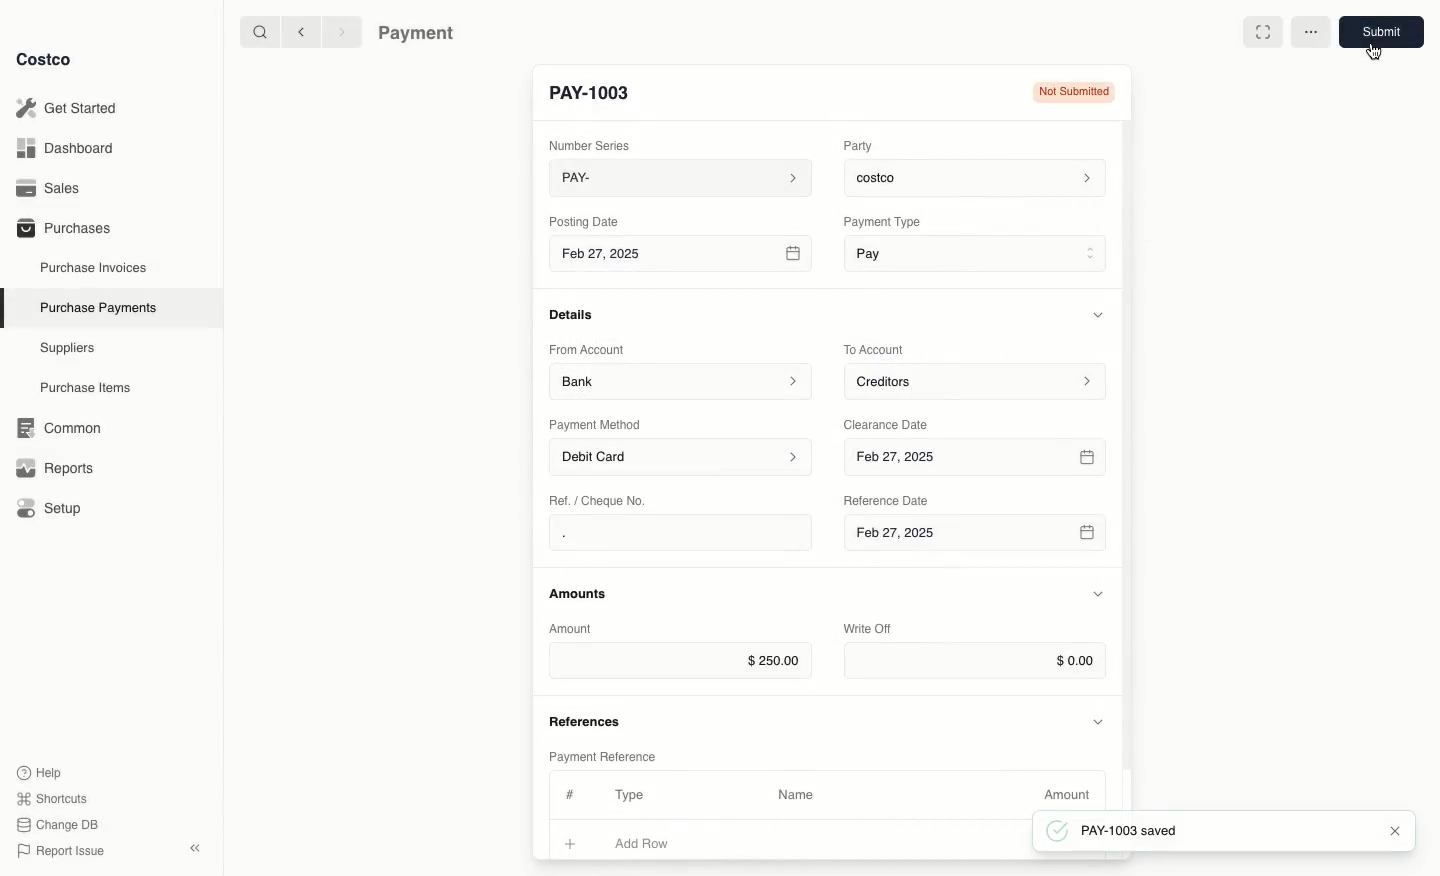 The height and width of the screenshot is (876, 1440). I want to click on Details, so click(577, 314).